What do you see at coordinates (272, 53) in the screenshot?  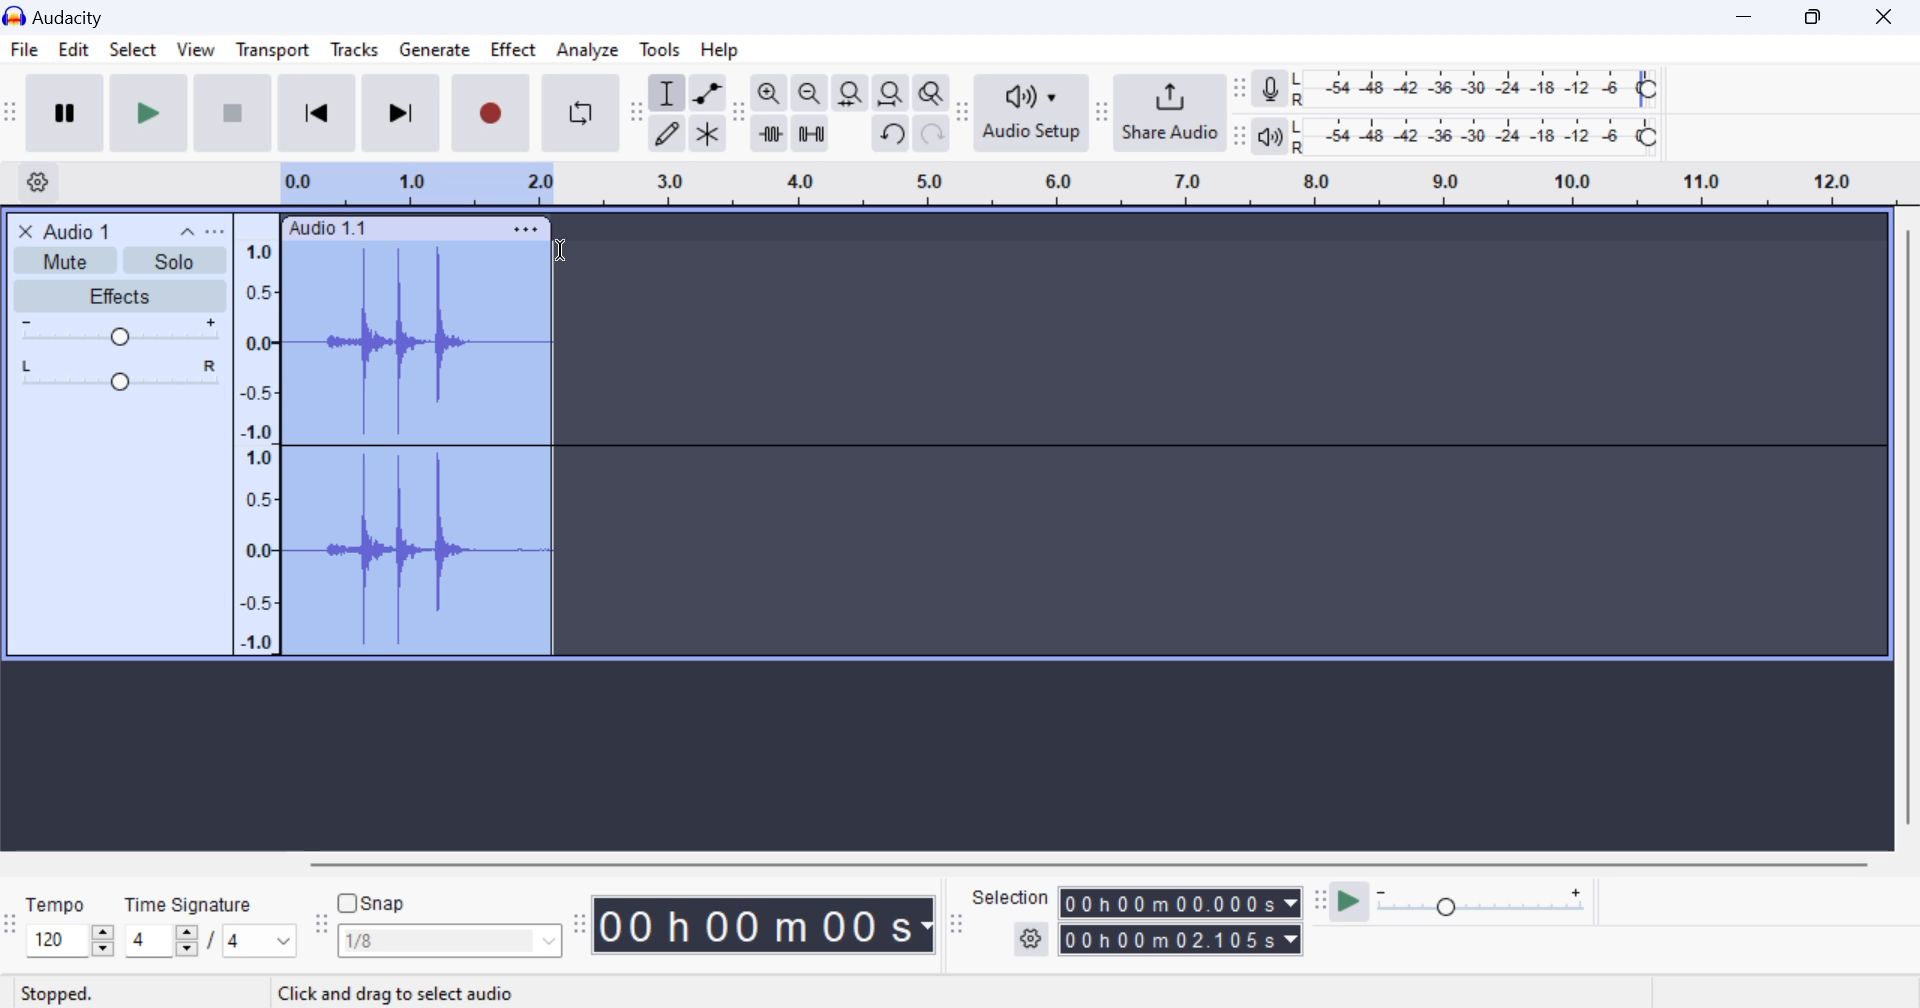 I see `Transport` at bounding box center [272, 53].